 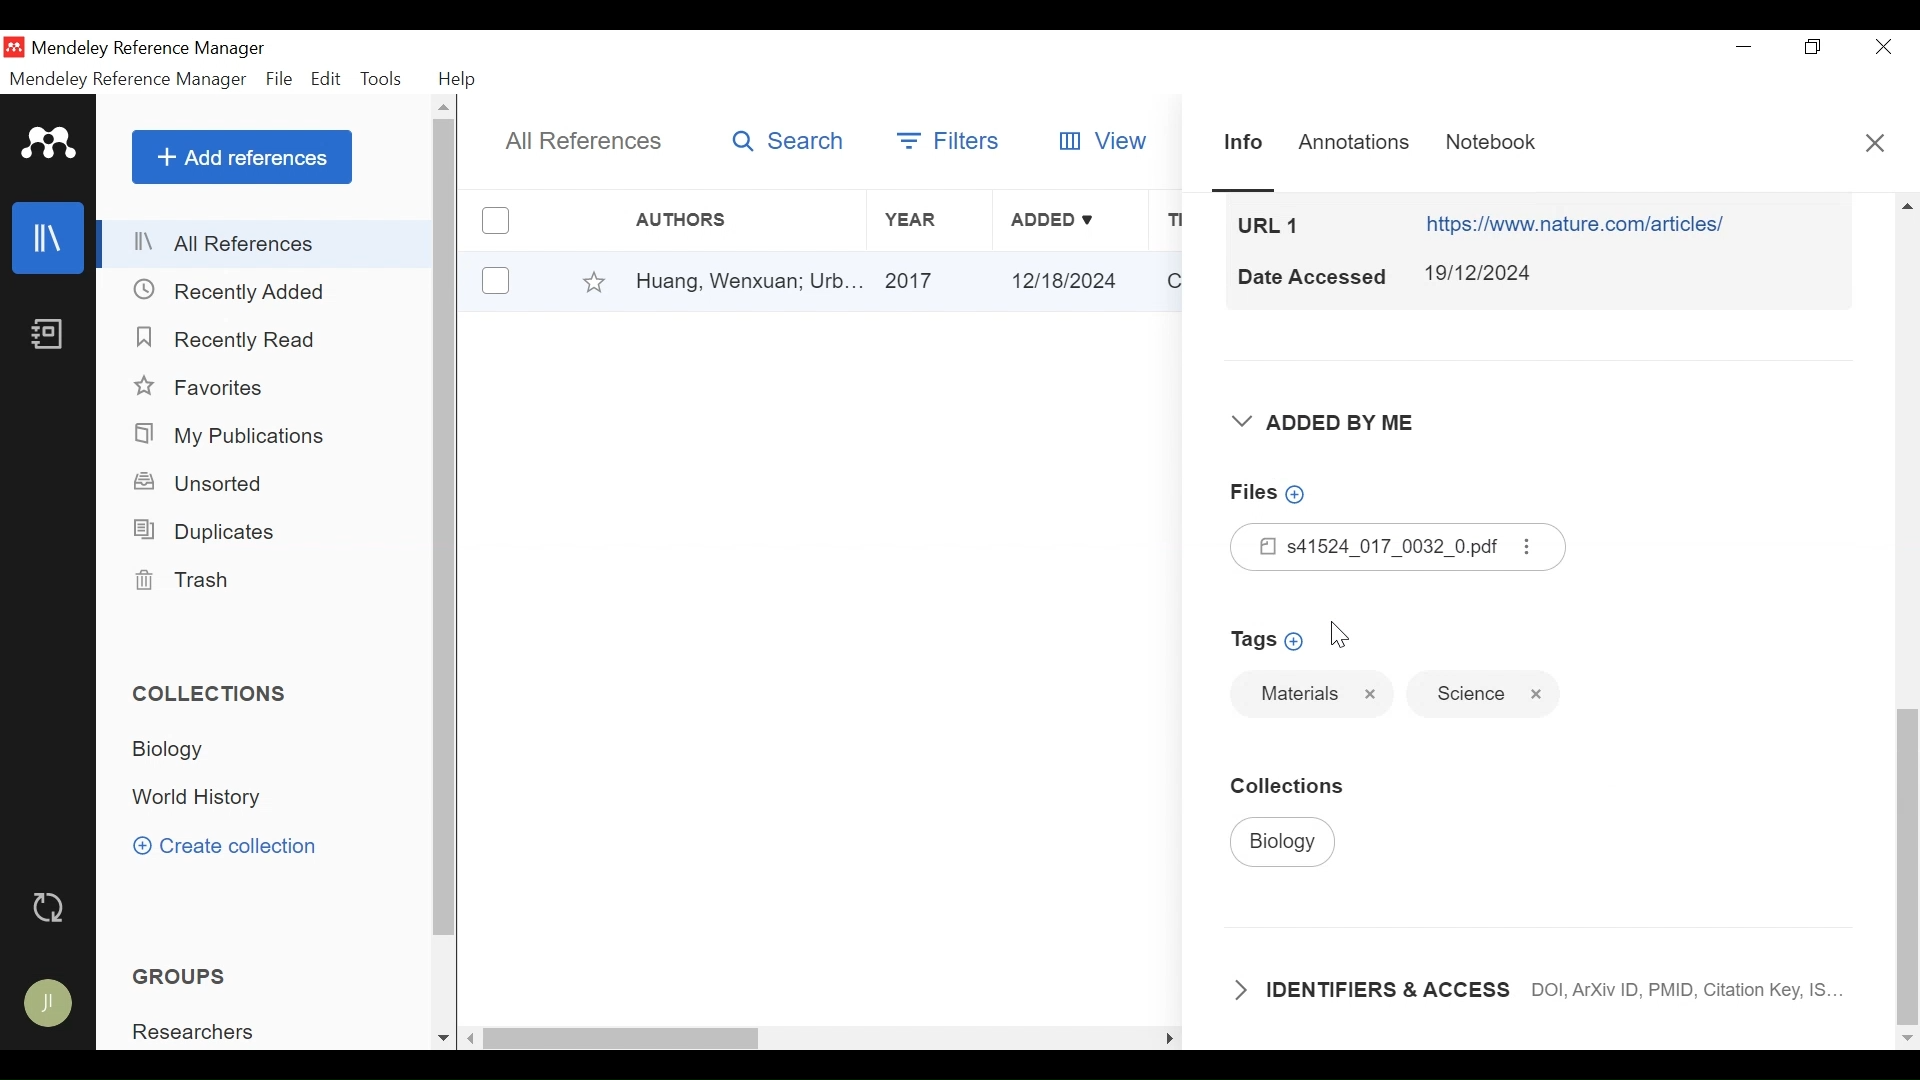 What do you see at coordinates (586, 143) in the screenshot?
I see `All References` at bounding box center [586, 143].